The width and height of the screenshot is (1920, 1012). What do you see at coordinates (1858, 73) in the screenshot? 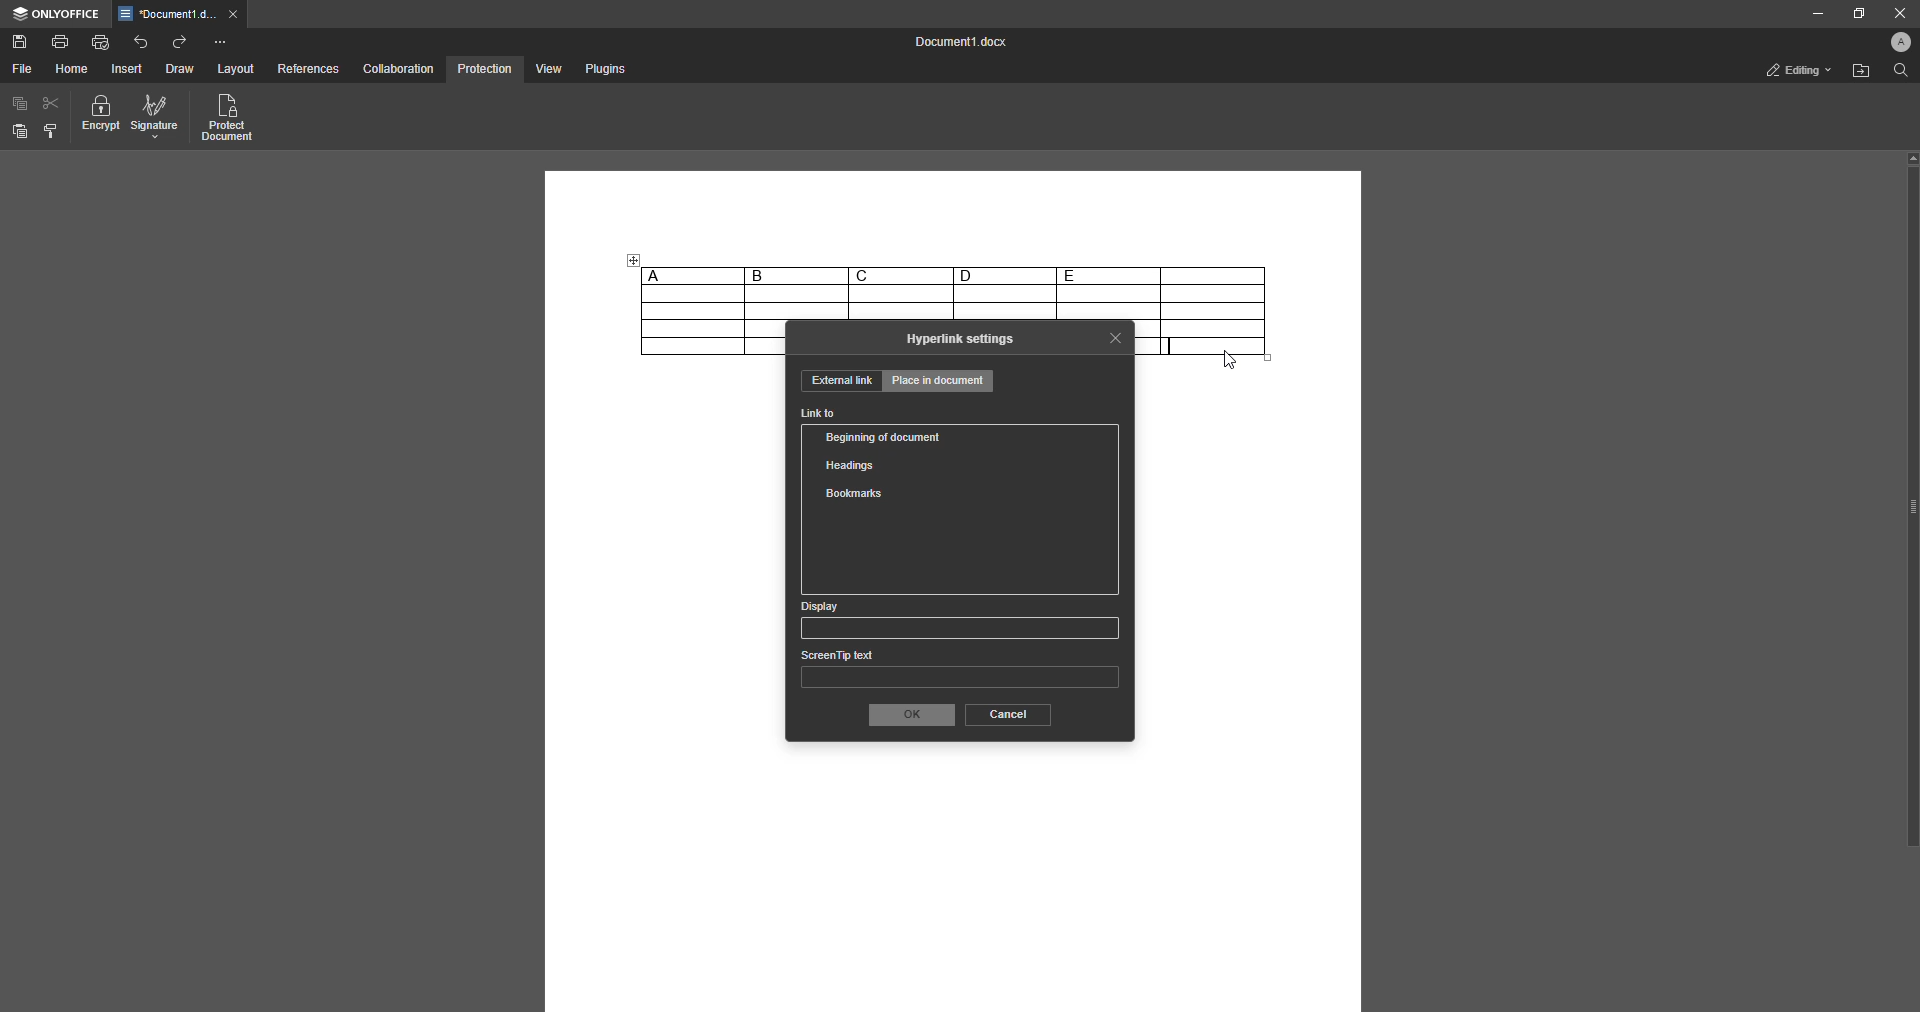
I see `New folder` at bounding box center [1858, 73].